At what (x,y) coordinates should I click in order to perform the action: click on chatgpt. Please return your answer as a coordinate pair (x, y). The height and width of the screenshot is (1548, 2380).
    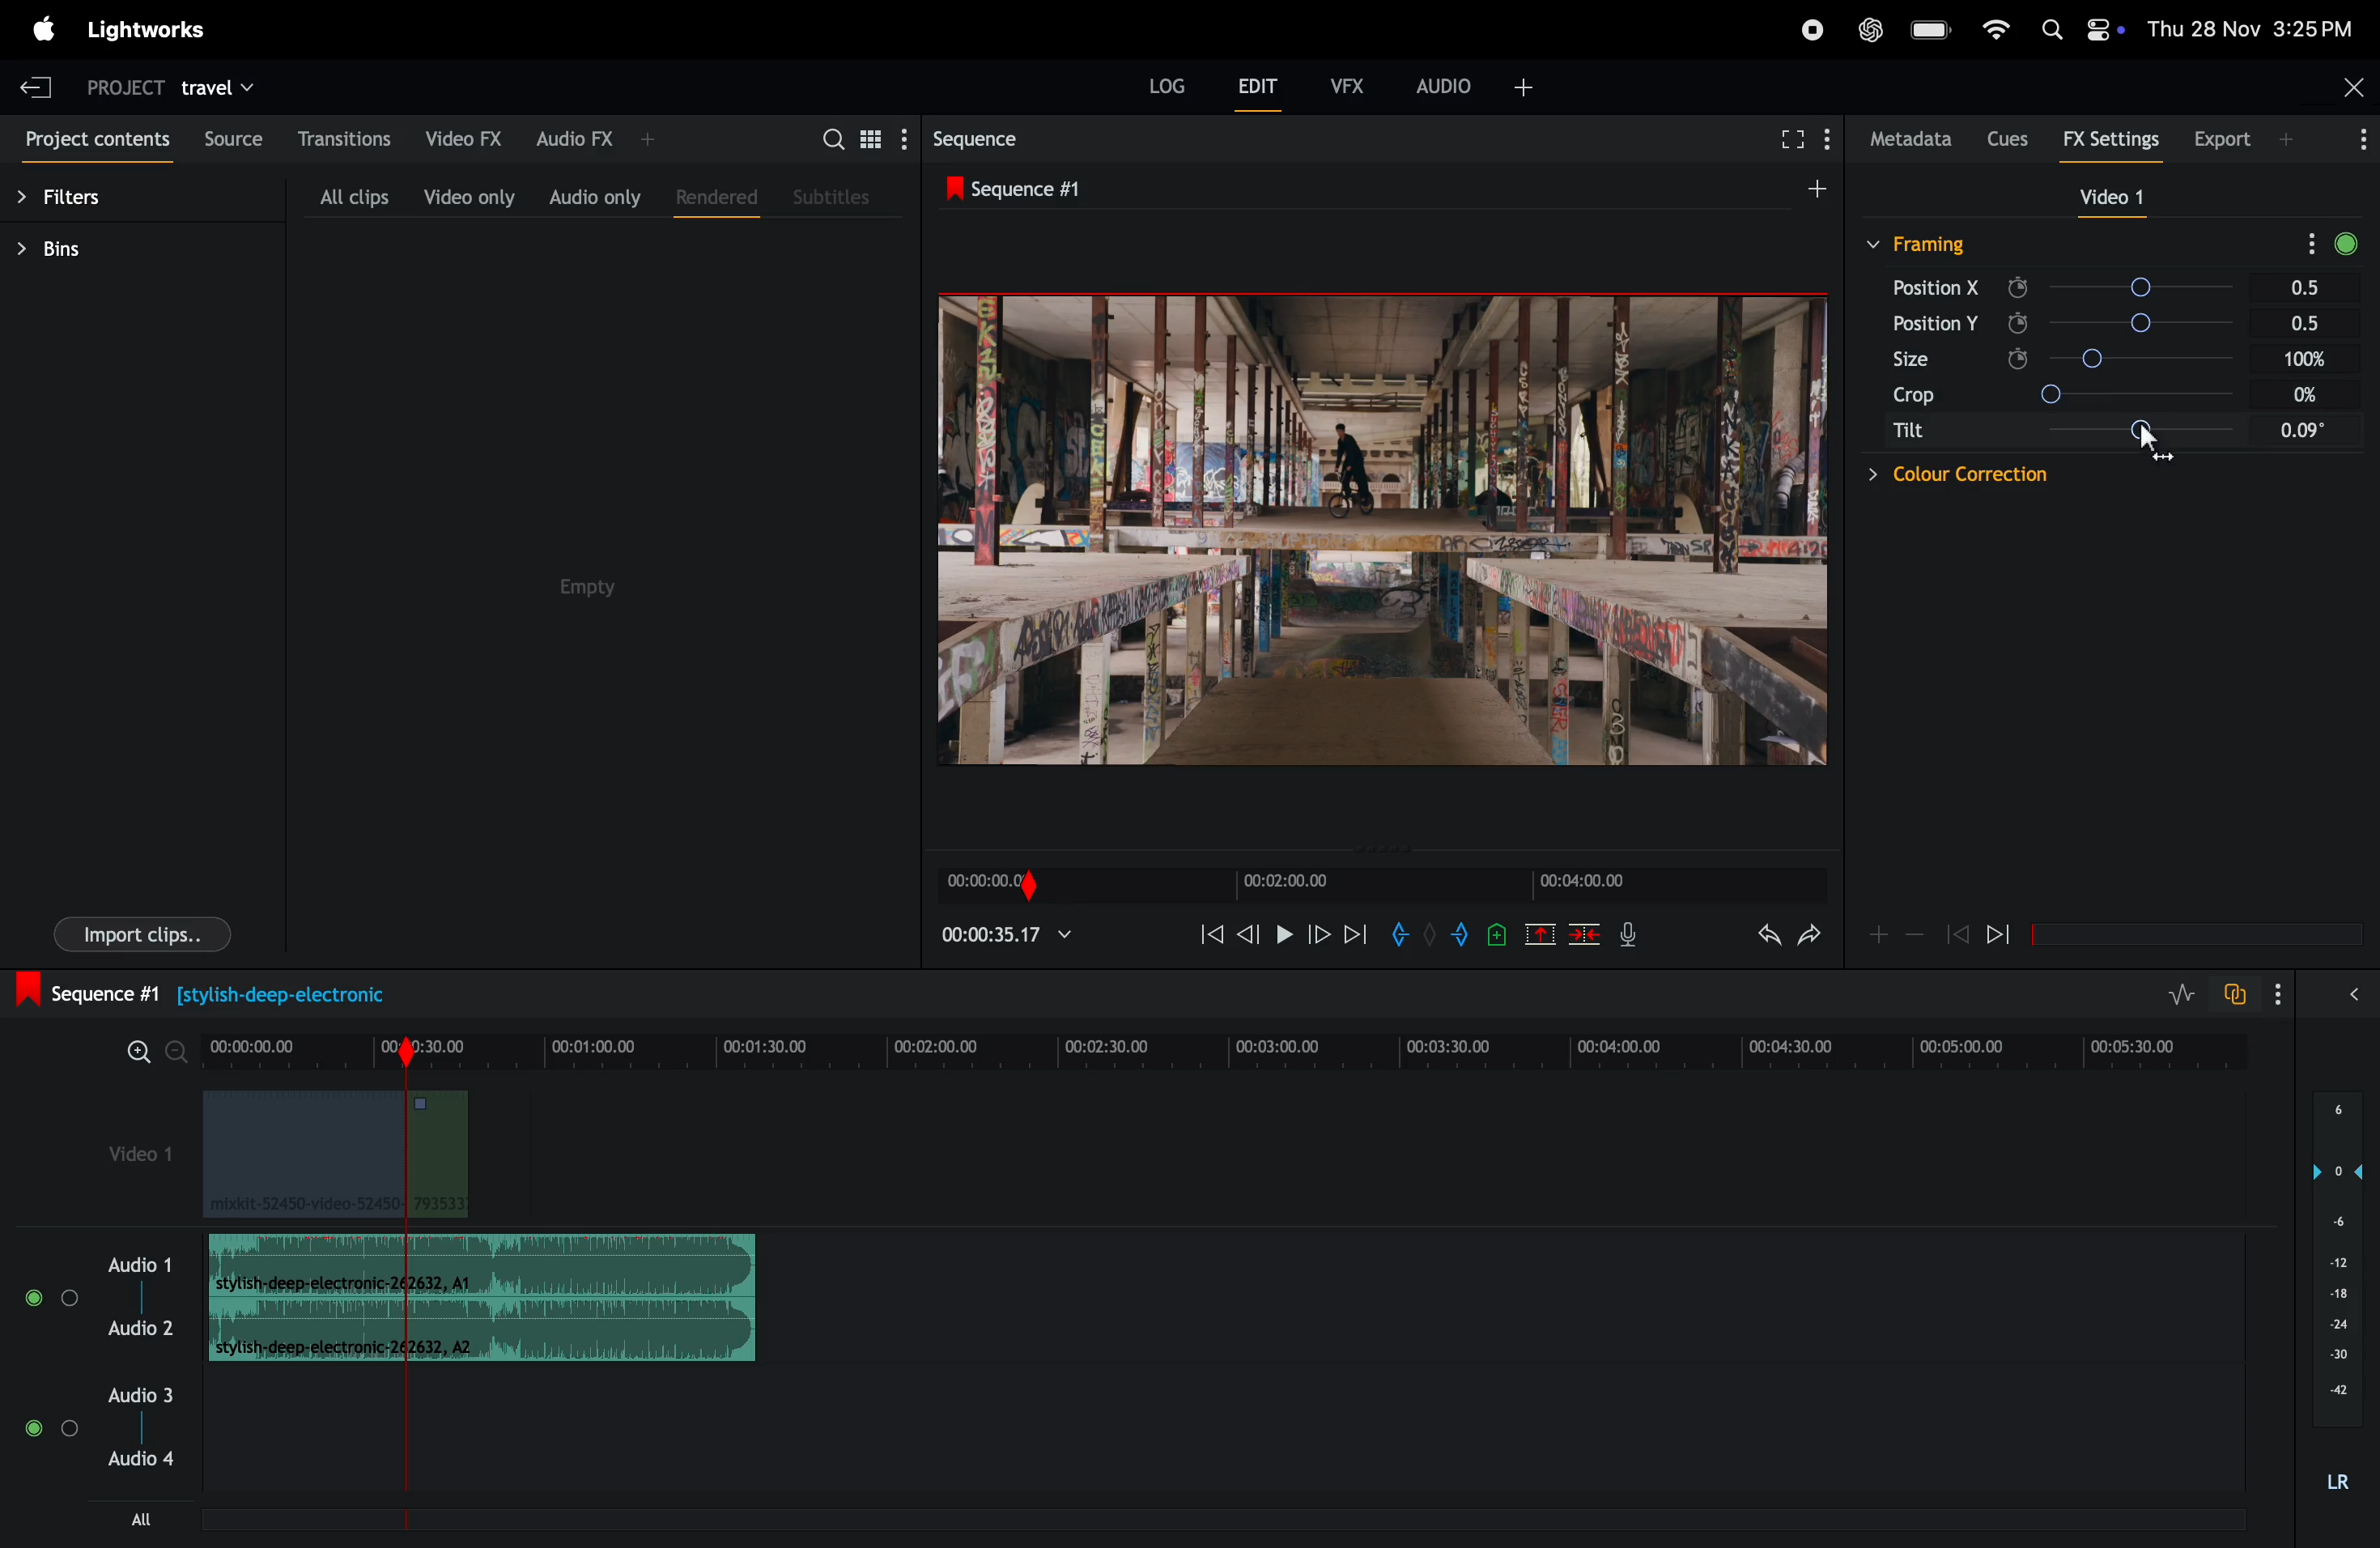
    Looking at the image, I should click on (1870, 30).